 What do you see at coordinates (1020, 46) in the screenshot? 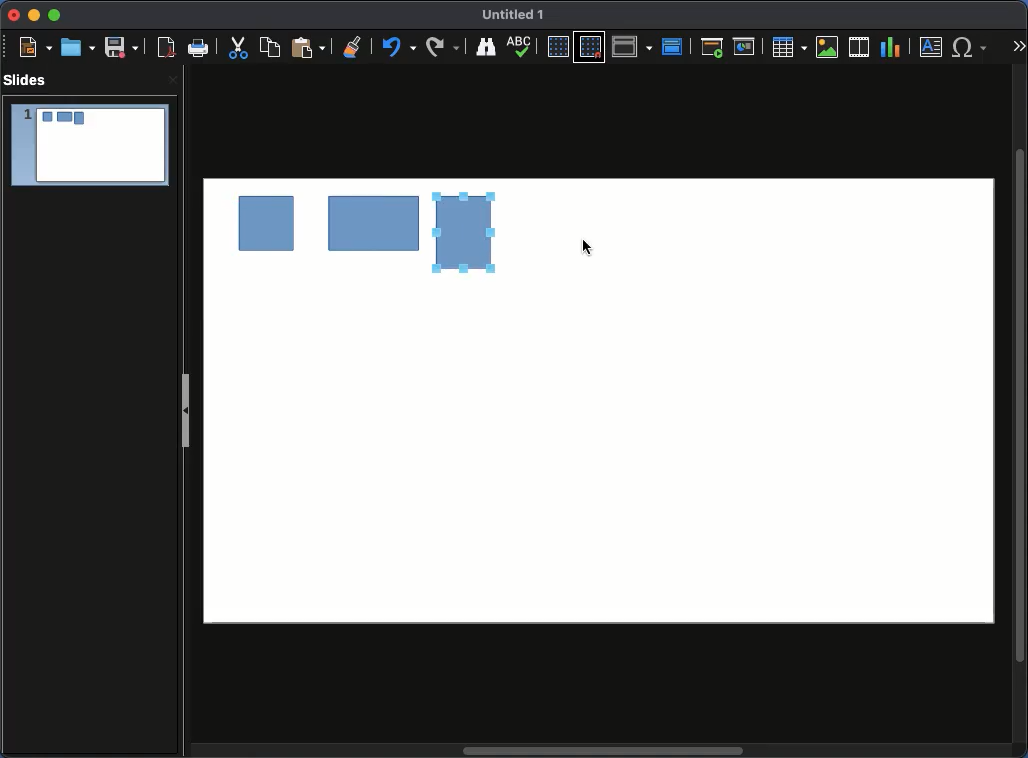
I see `More` at bounding box center [1020, 46].